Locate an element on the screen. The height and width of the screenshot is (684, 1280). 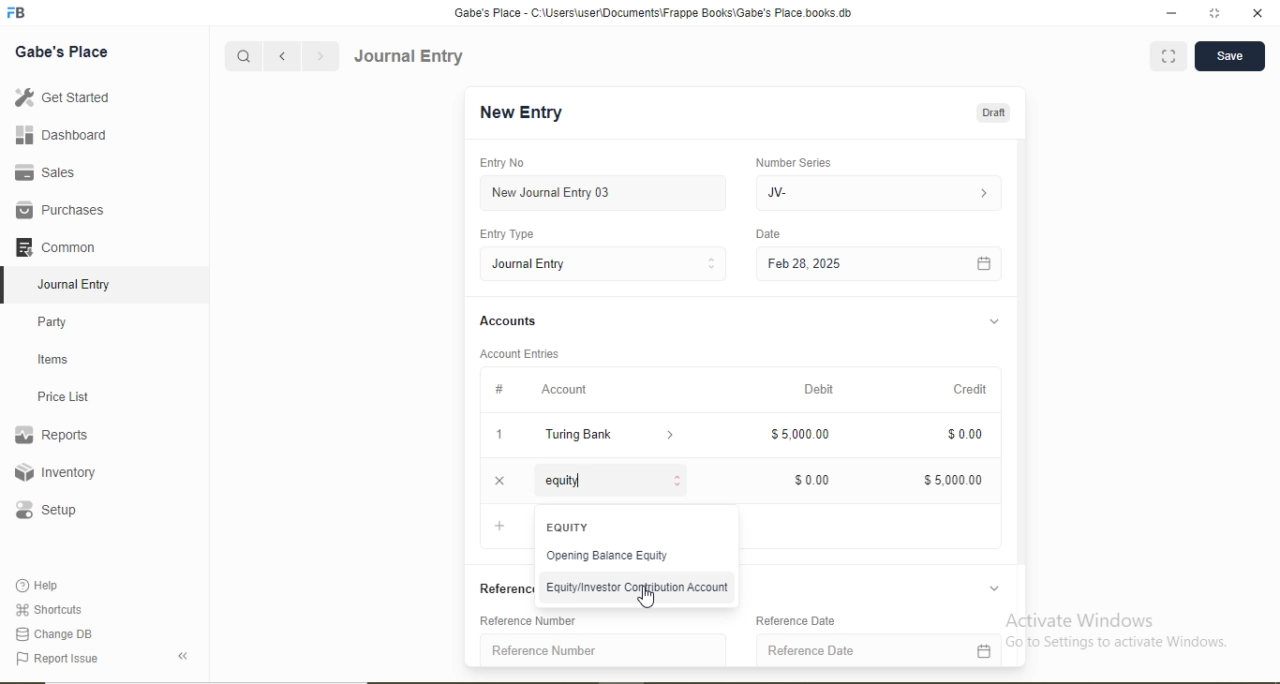
Help is located at coordinates (39, 585).